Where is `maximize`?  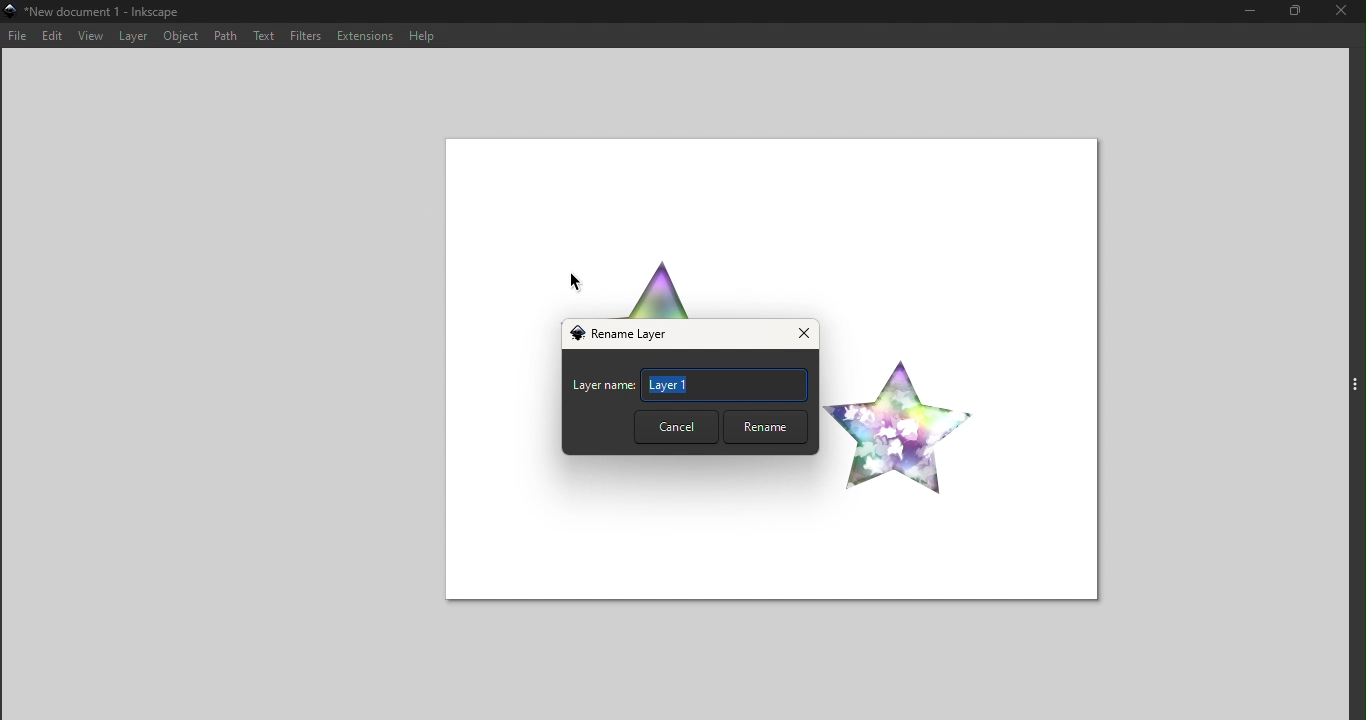 maximize is located at coordinates (1301, 14).